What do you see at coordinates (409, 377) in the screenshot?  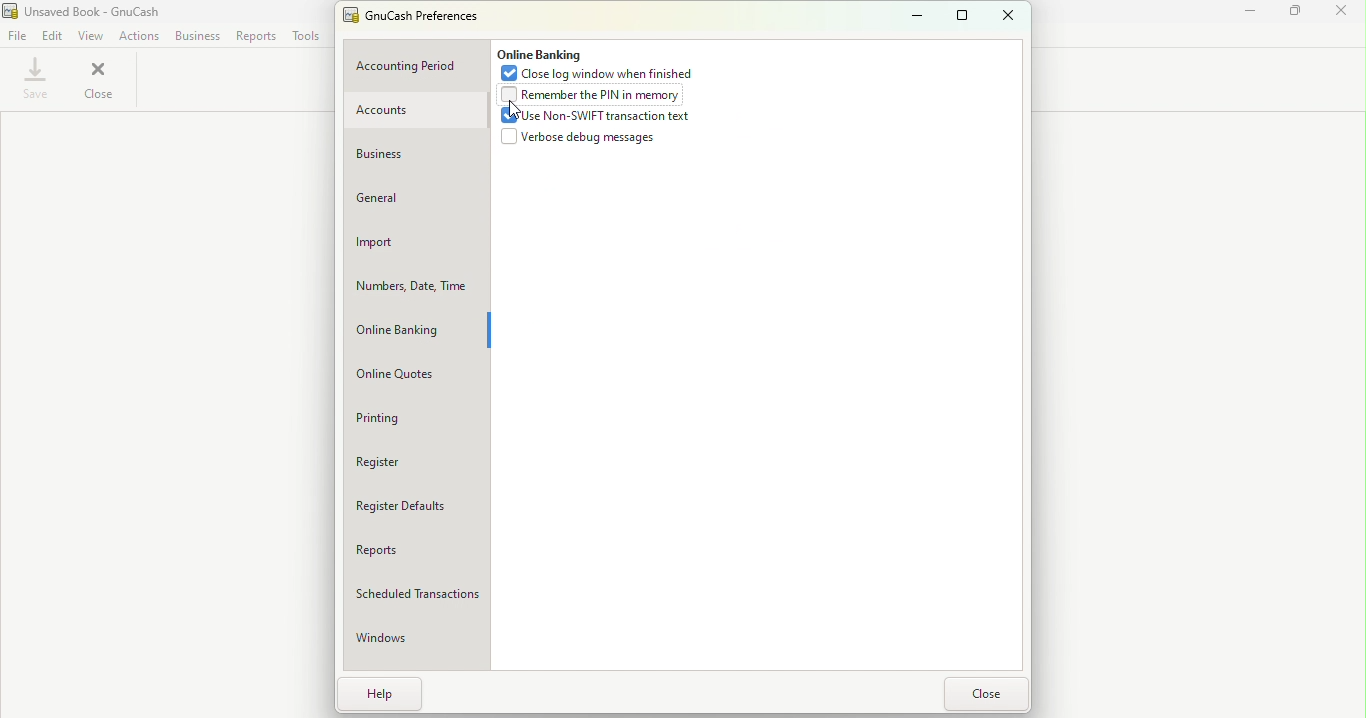 I see `Online quotes` at bounding box center [409, 377].